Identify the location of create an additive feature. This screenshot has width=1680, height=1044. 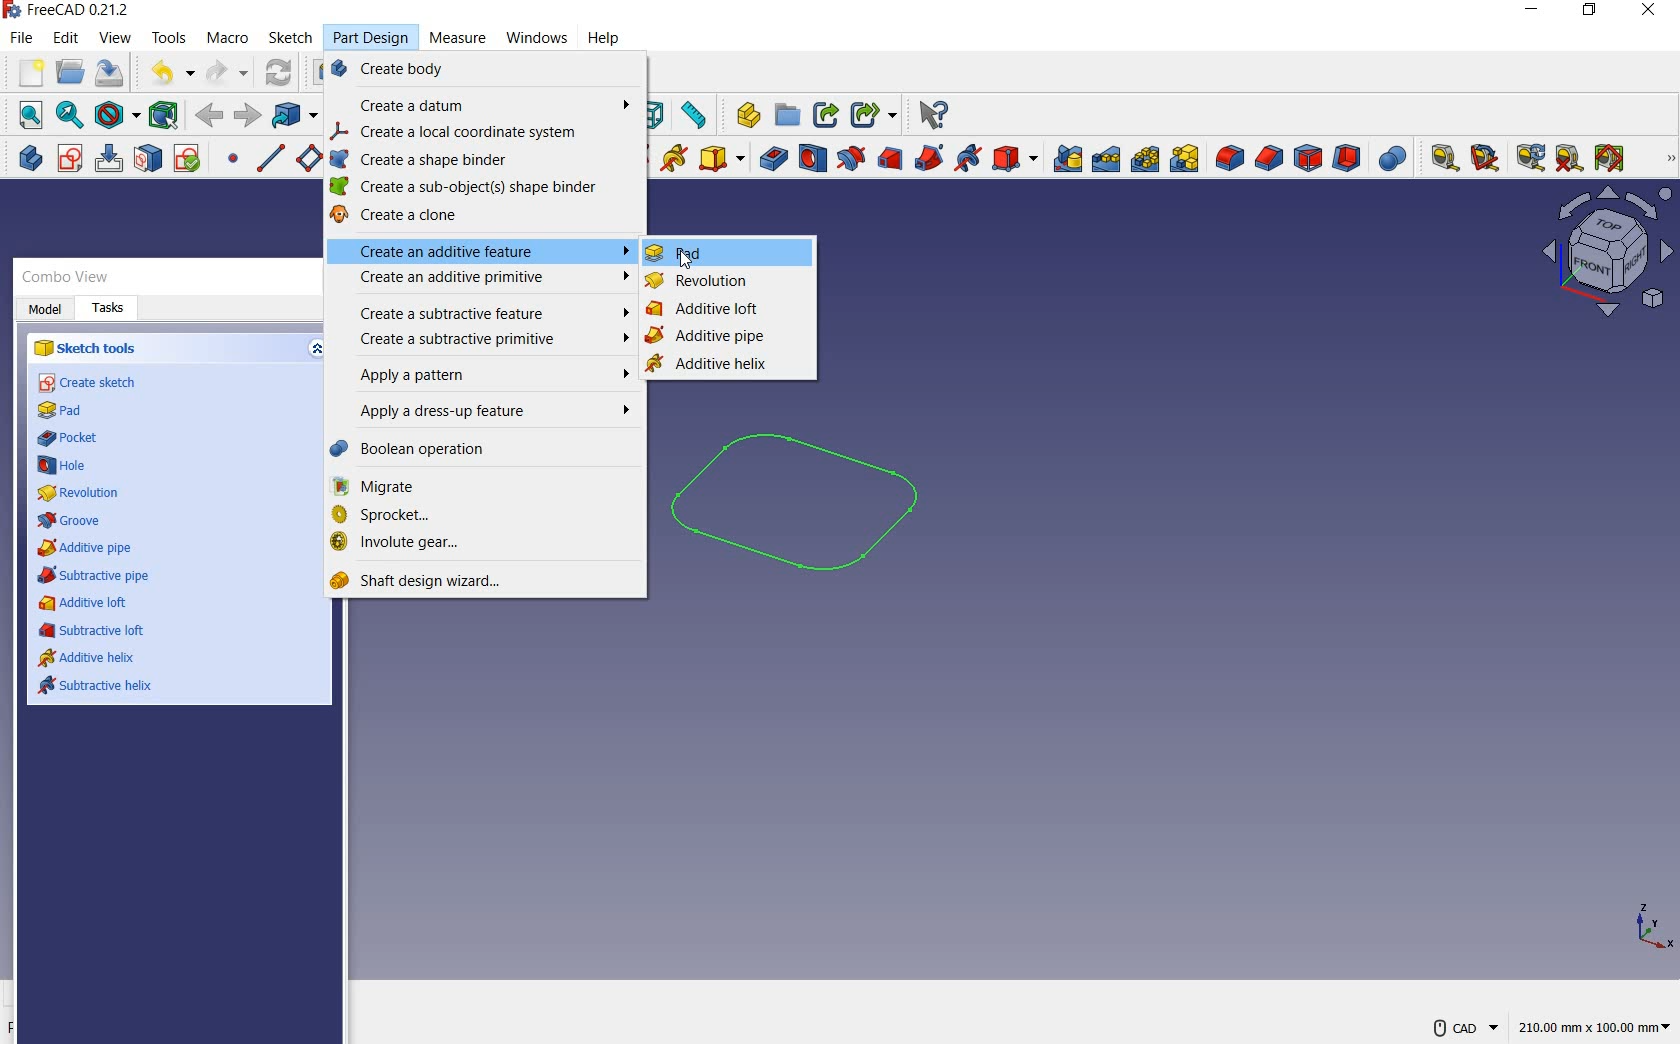
(484, 251).